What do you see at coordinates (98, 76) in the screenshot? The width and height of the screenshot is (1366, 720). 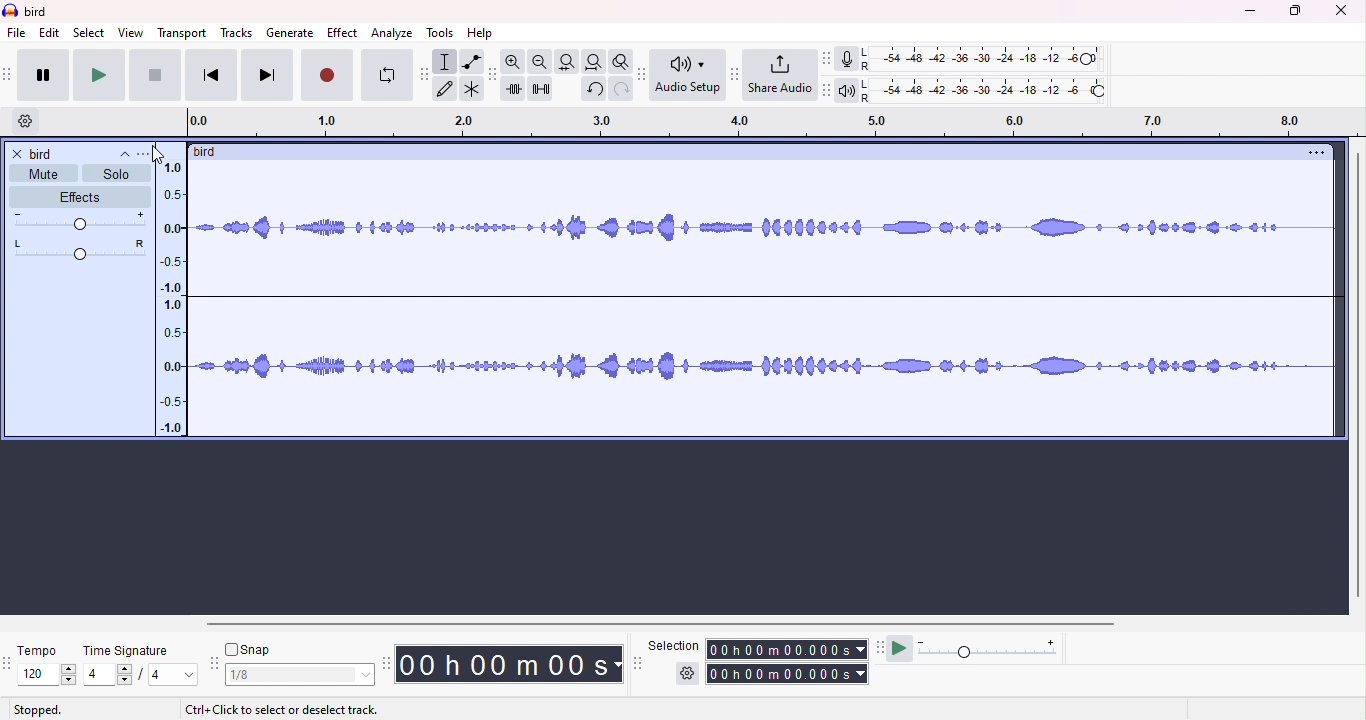 I see `play` at bounding box center [98, 76].